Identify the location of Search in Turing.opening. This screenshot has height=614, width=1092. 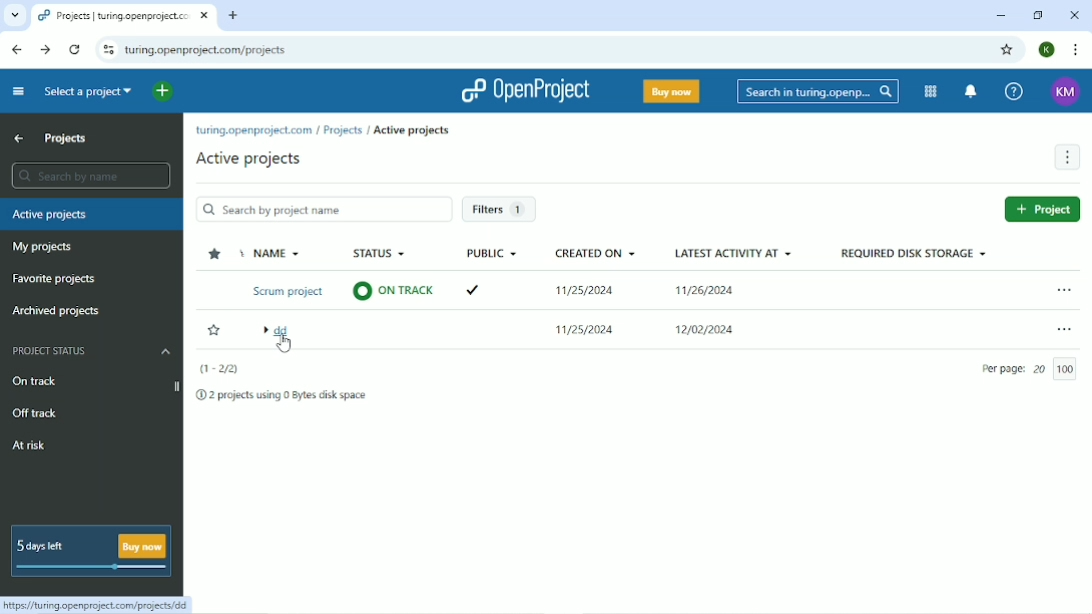
(818, 92).